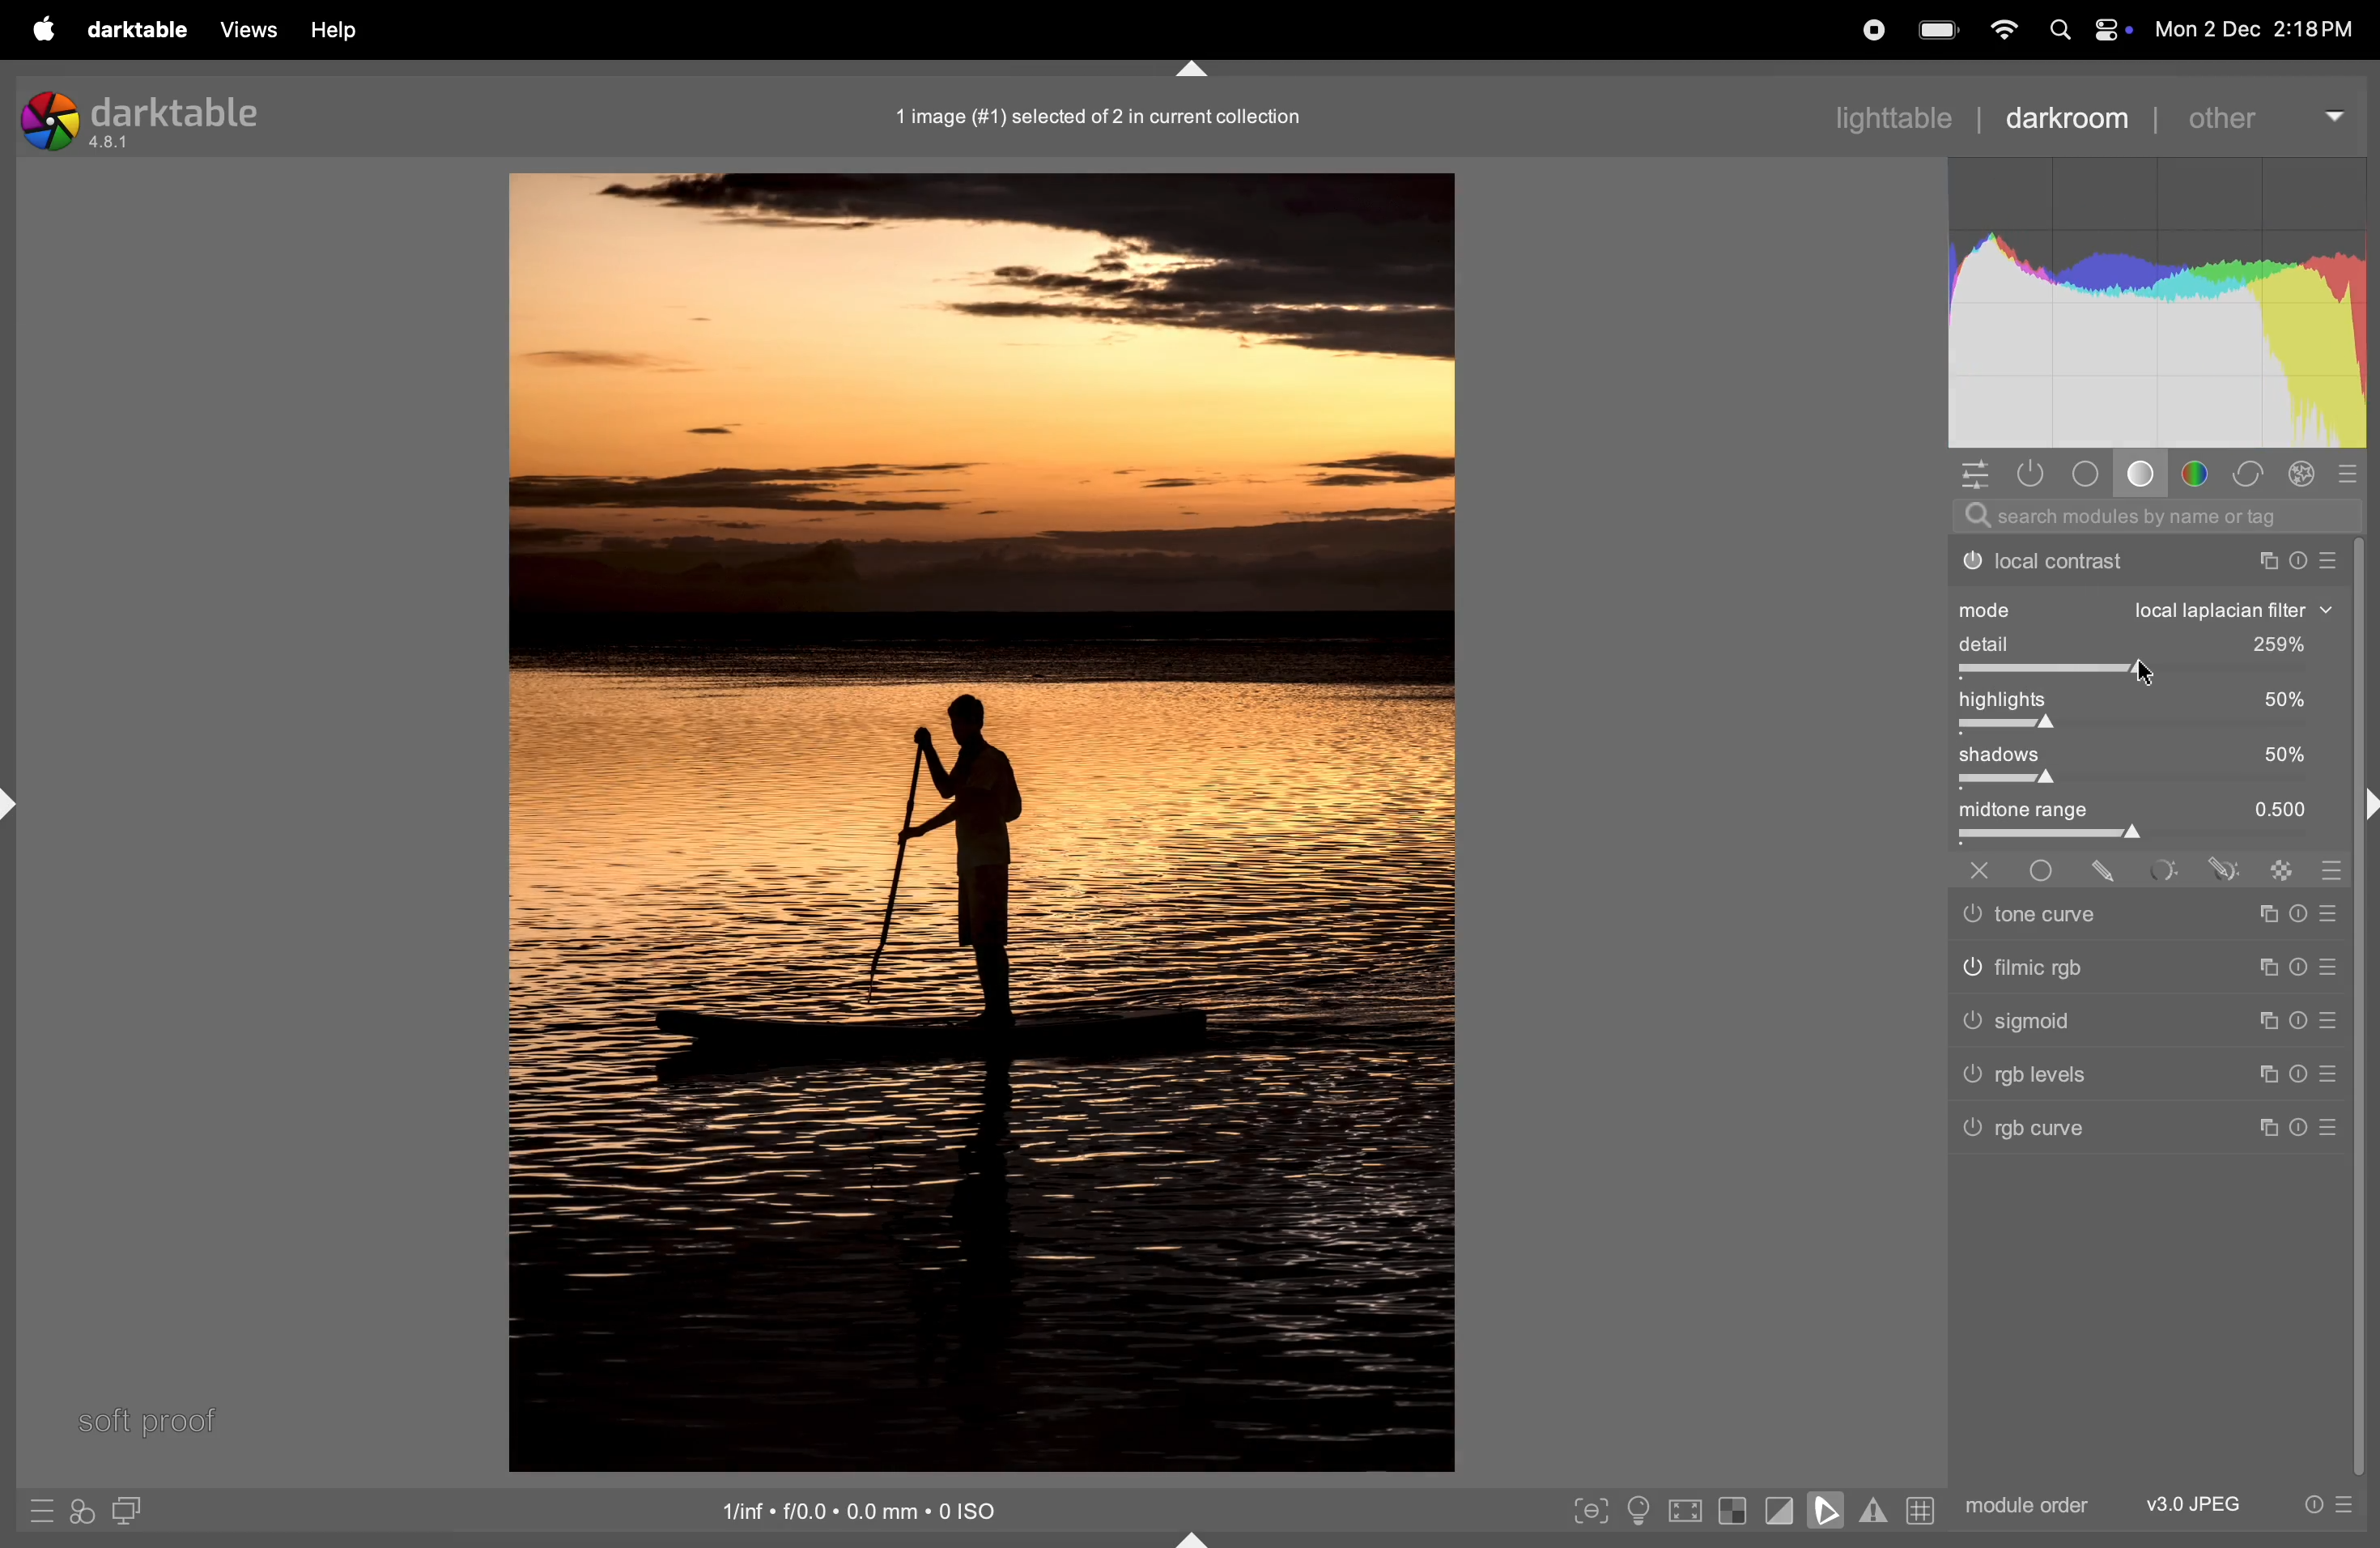 This screenshot has height=1548, width=2380. Describe the element at coordinates (2041, 1133) in the screenshot. I see `rgb curve ` at that location.